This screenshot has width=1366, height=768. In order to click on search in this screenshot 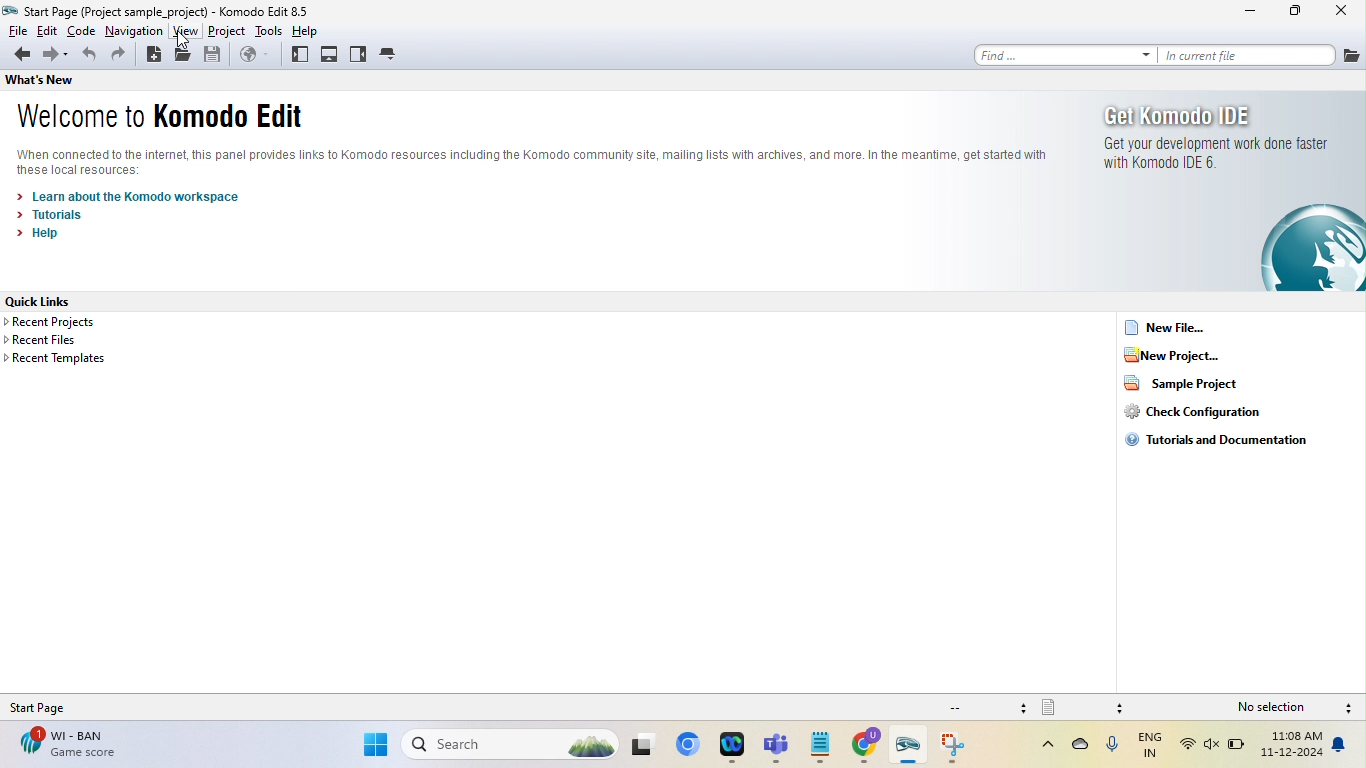, I will do `click(512, 744)`.